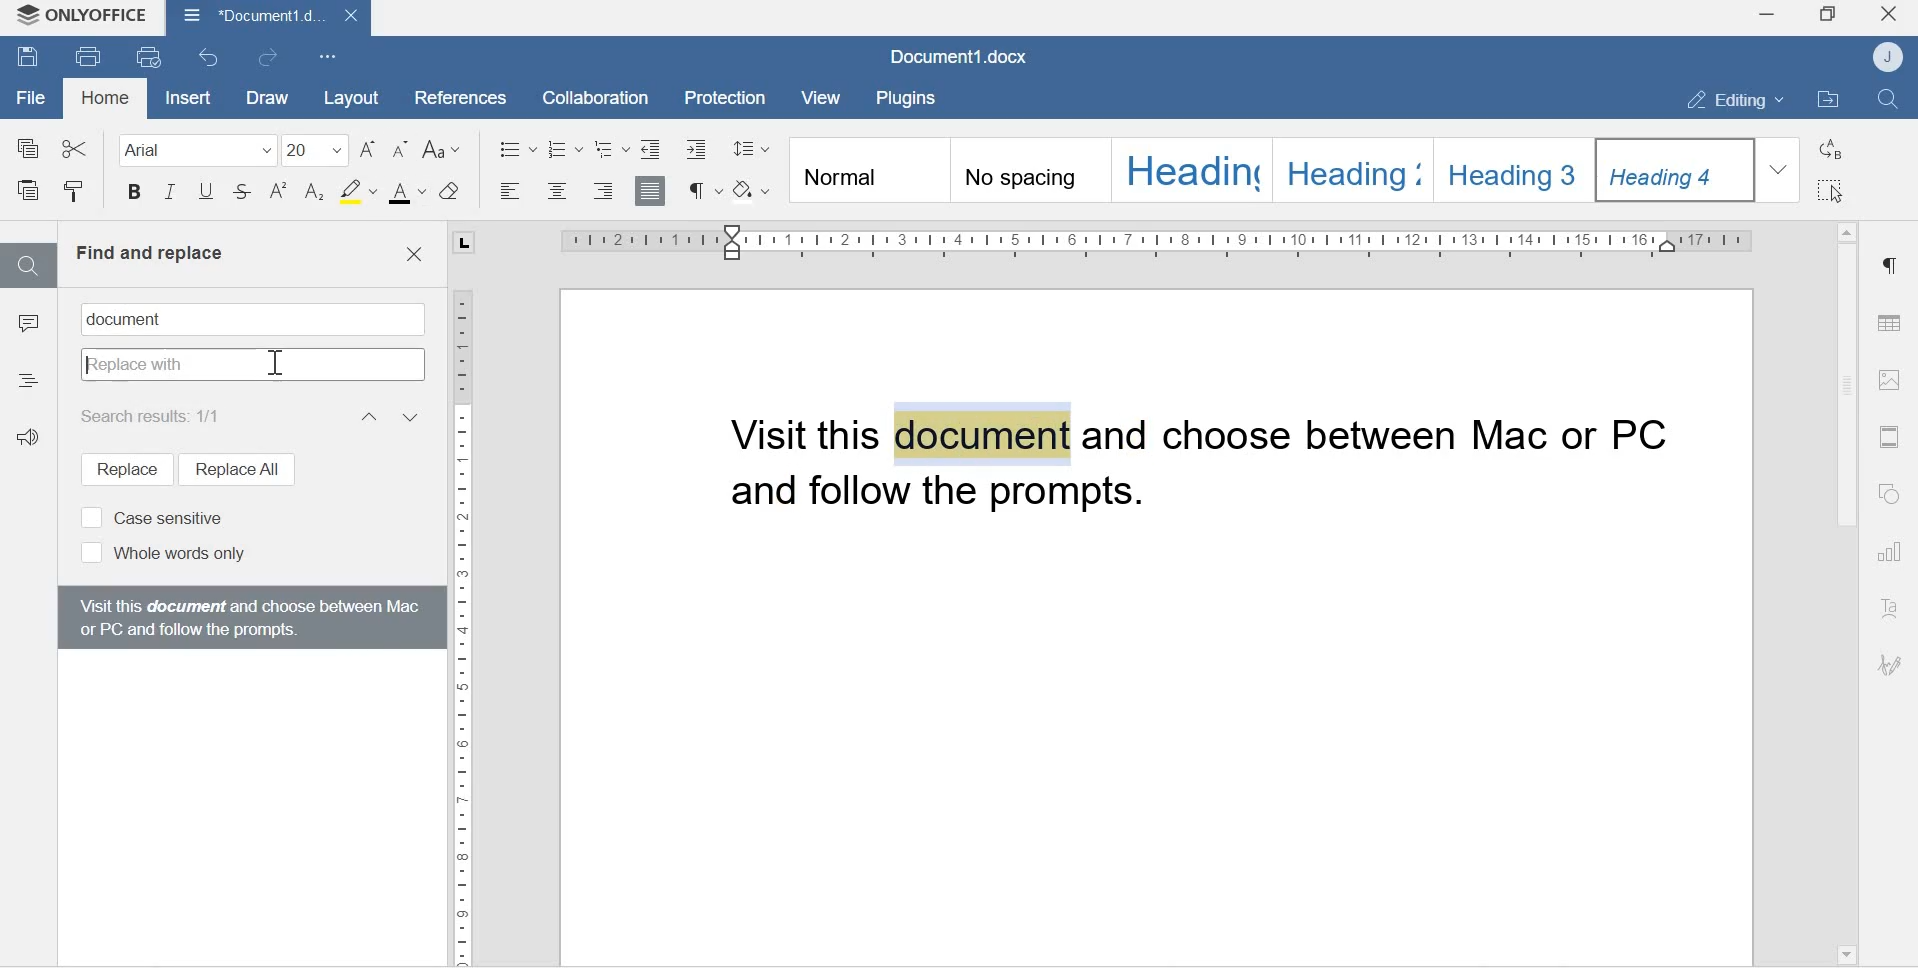 The height and width of the screenshot is (968, 1918). I want to click on document, so click(132, 319).